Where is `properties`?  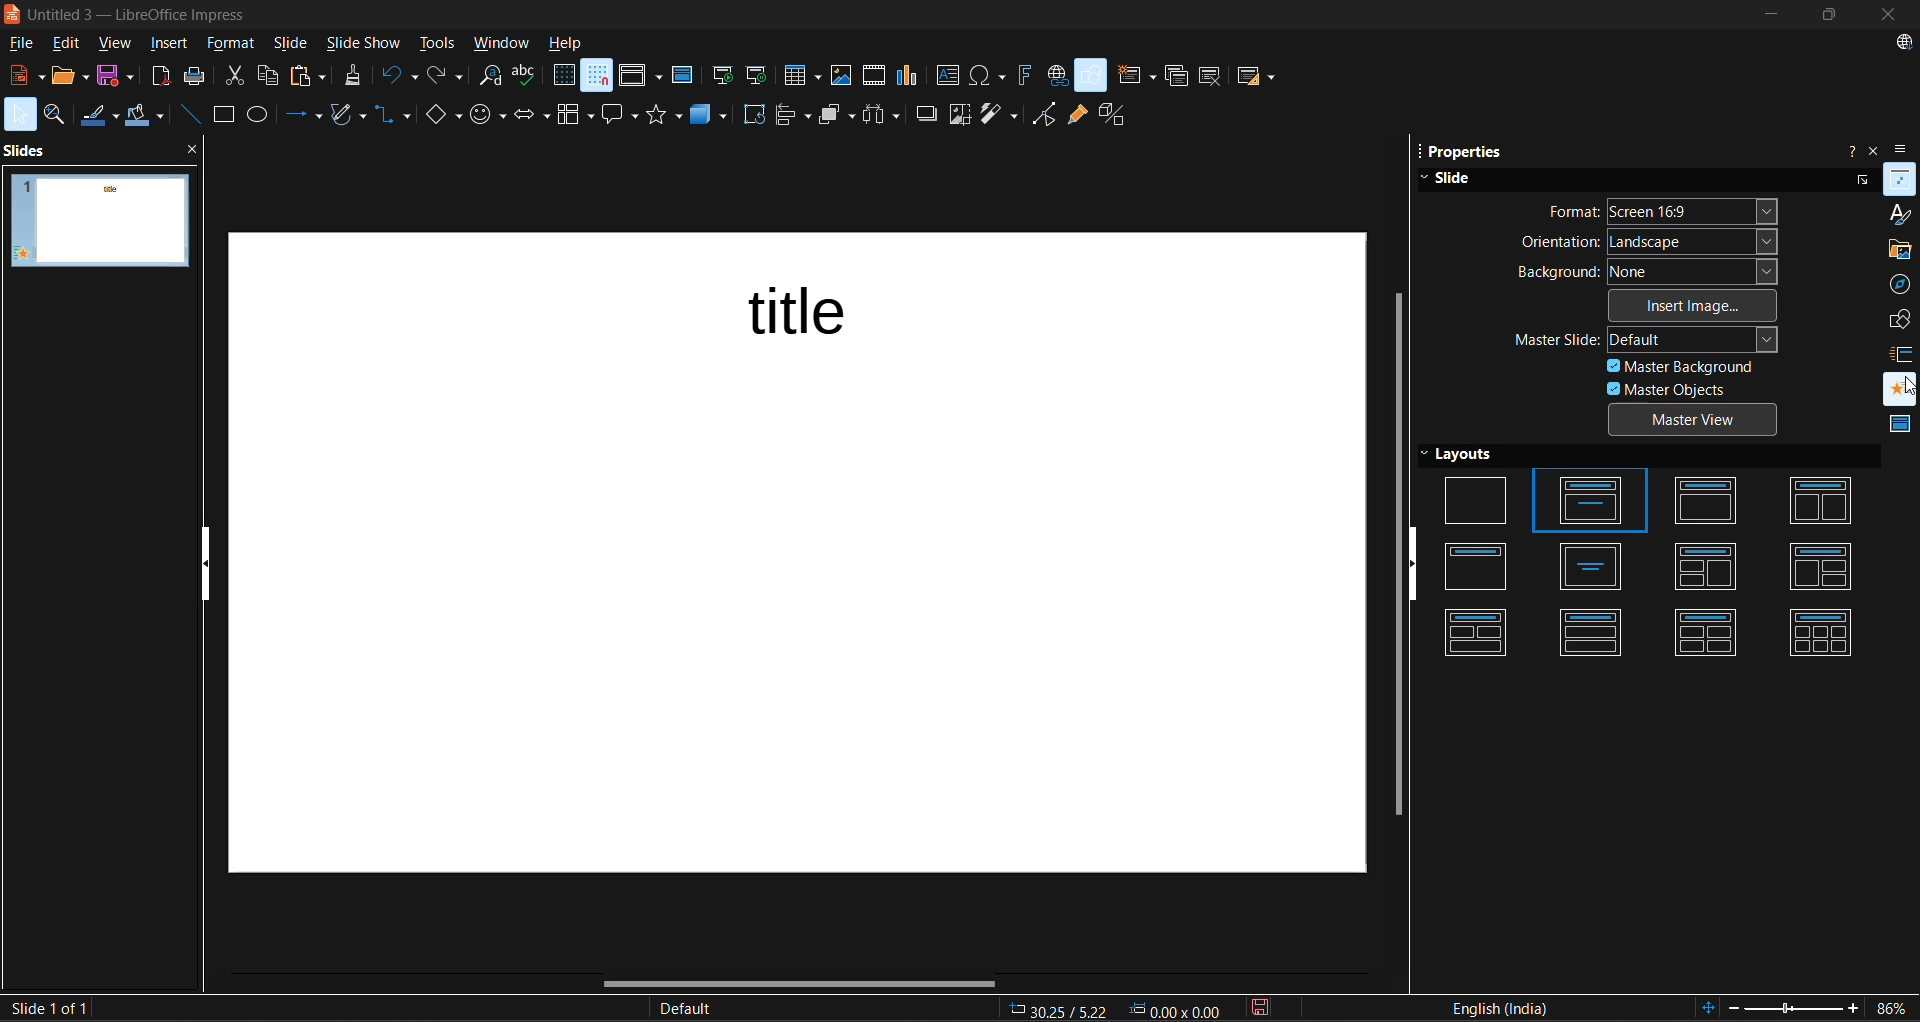
properties is located at coordinates (1457, 153).